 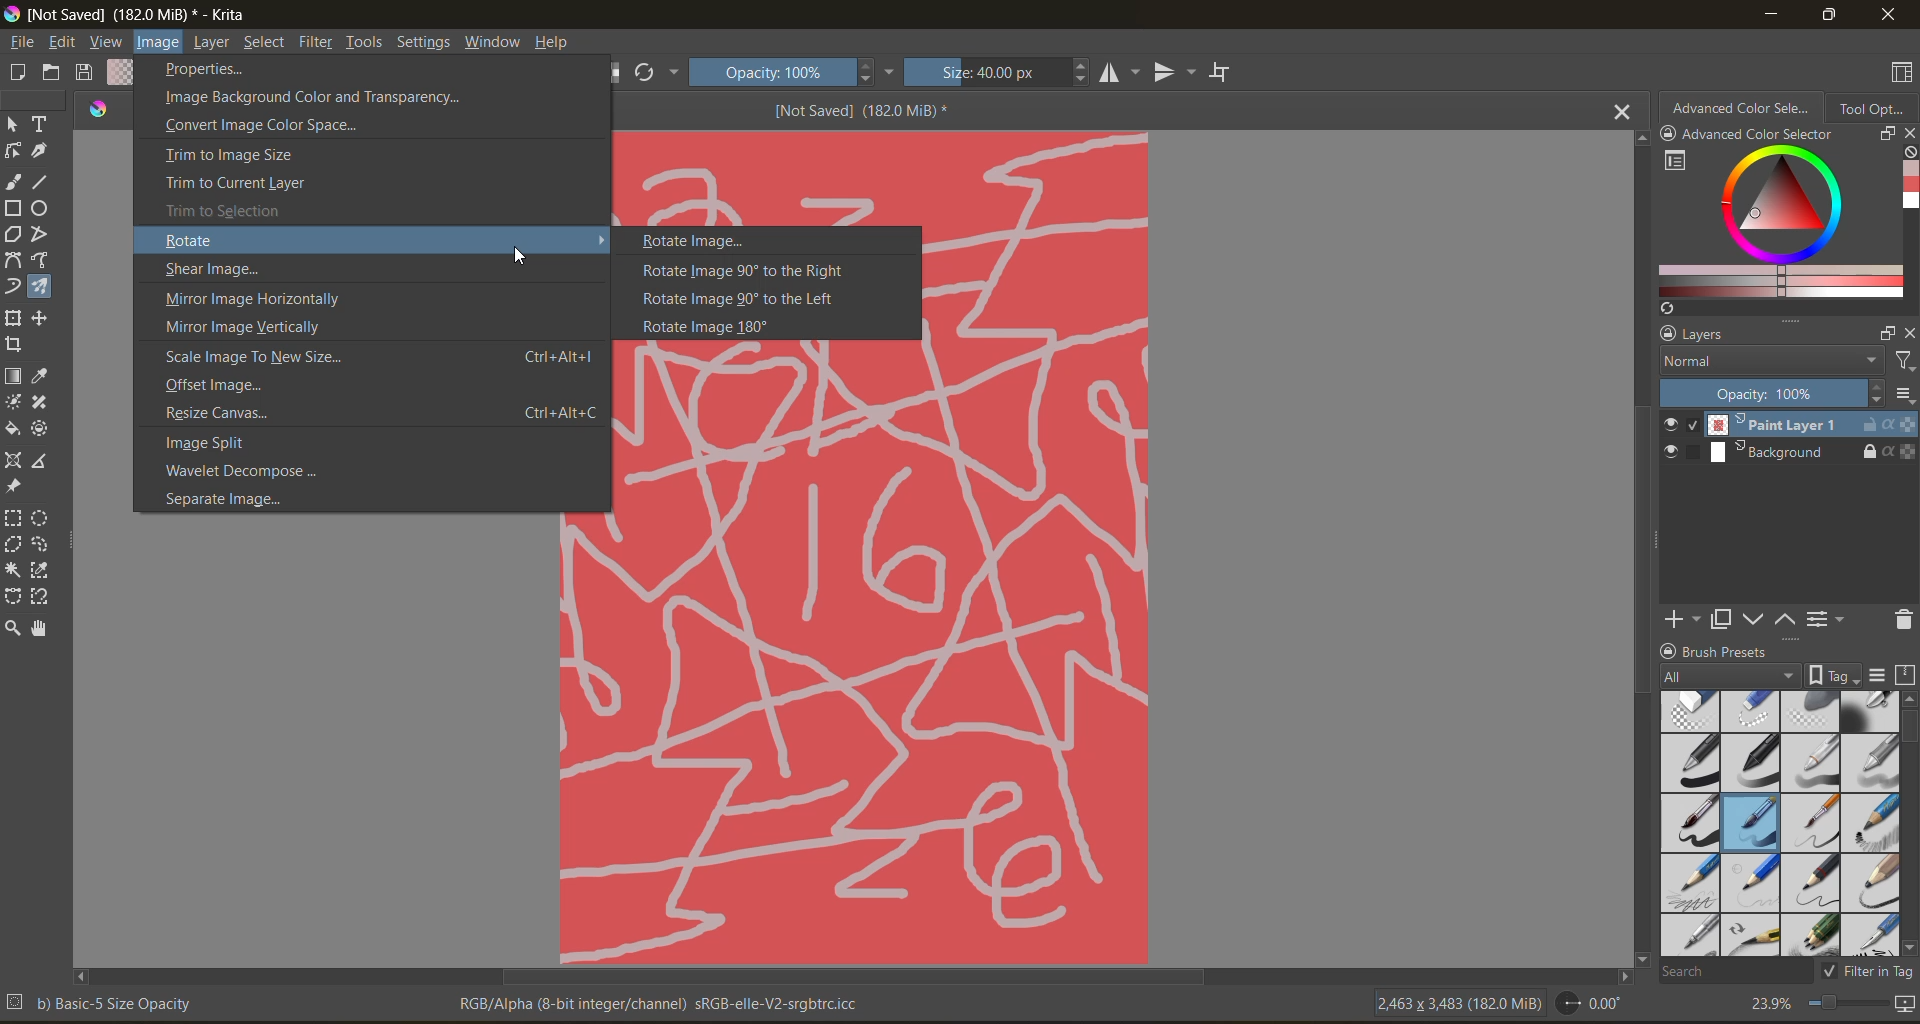 What do you see at coordinates (1176, 72) in the screenshot?
I see `flip vertically` at bounding box center [1176, 72].